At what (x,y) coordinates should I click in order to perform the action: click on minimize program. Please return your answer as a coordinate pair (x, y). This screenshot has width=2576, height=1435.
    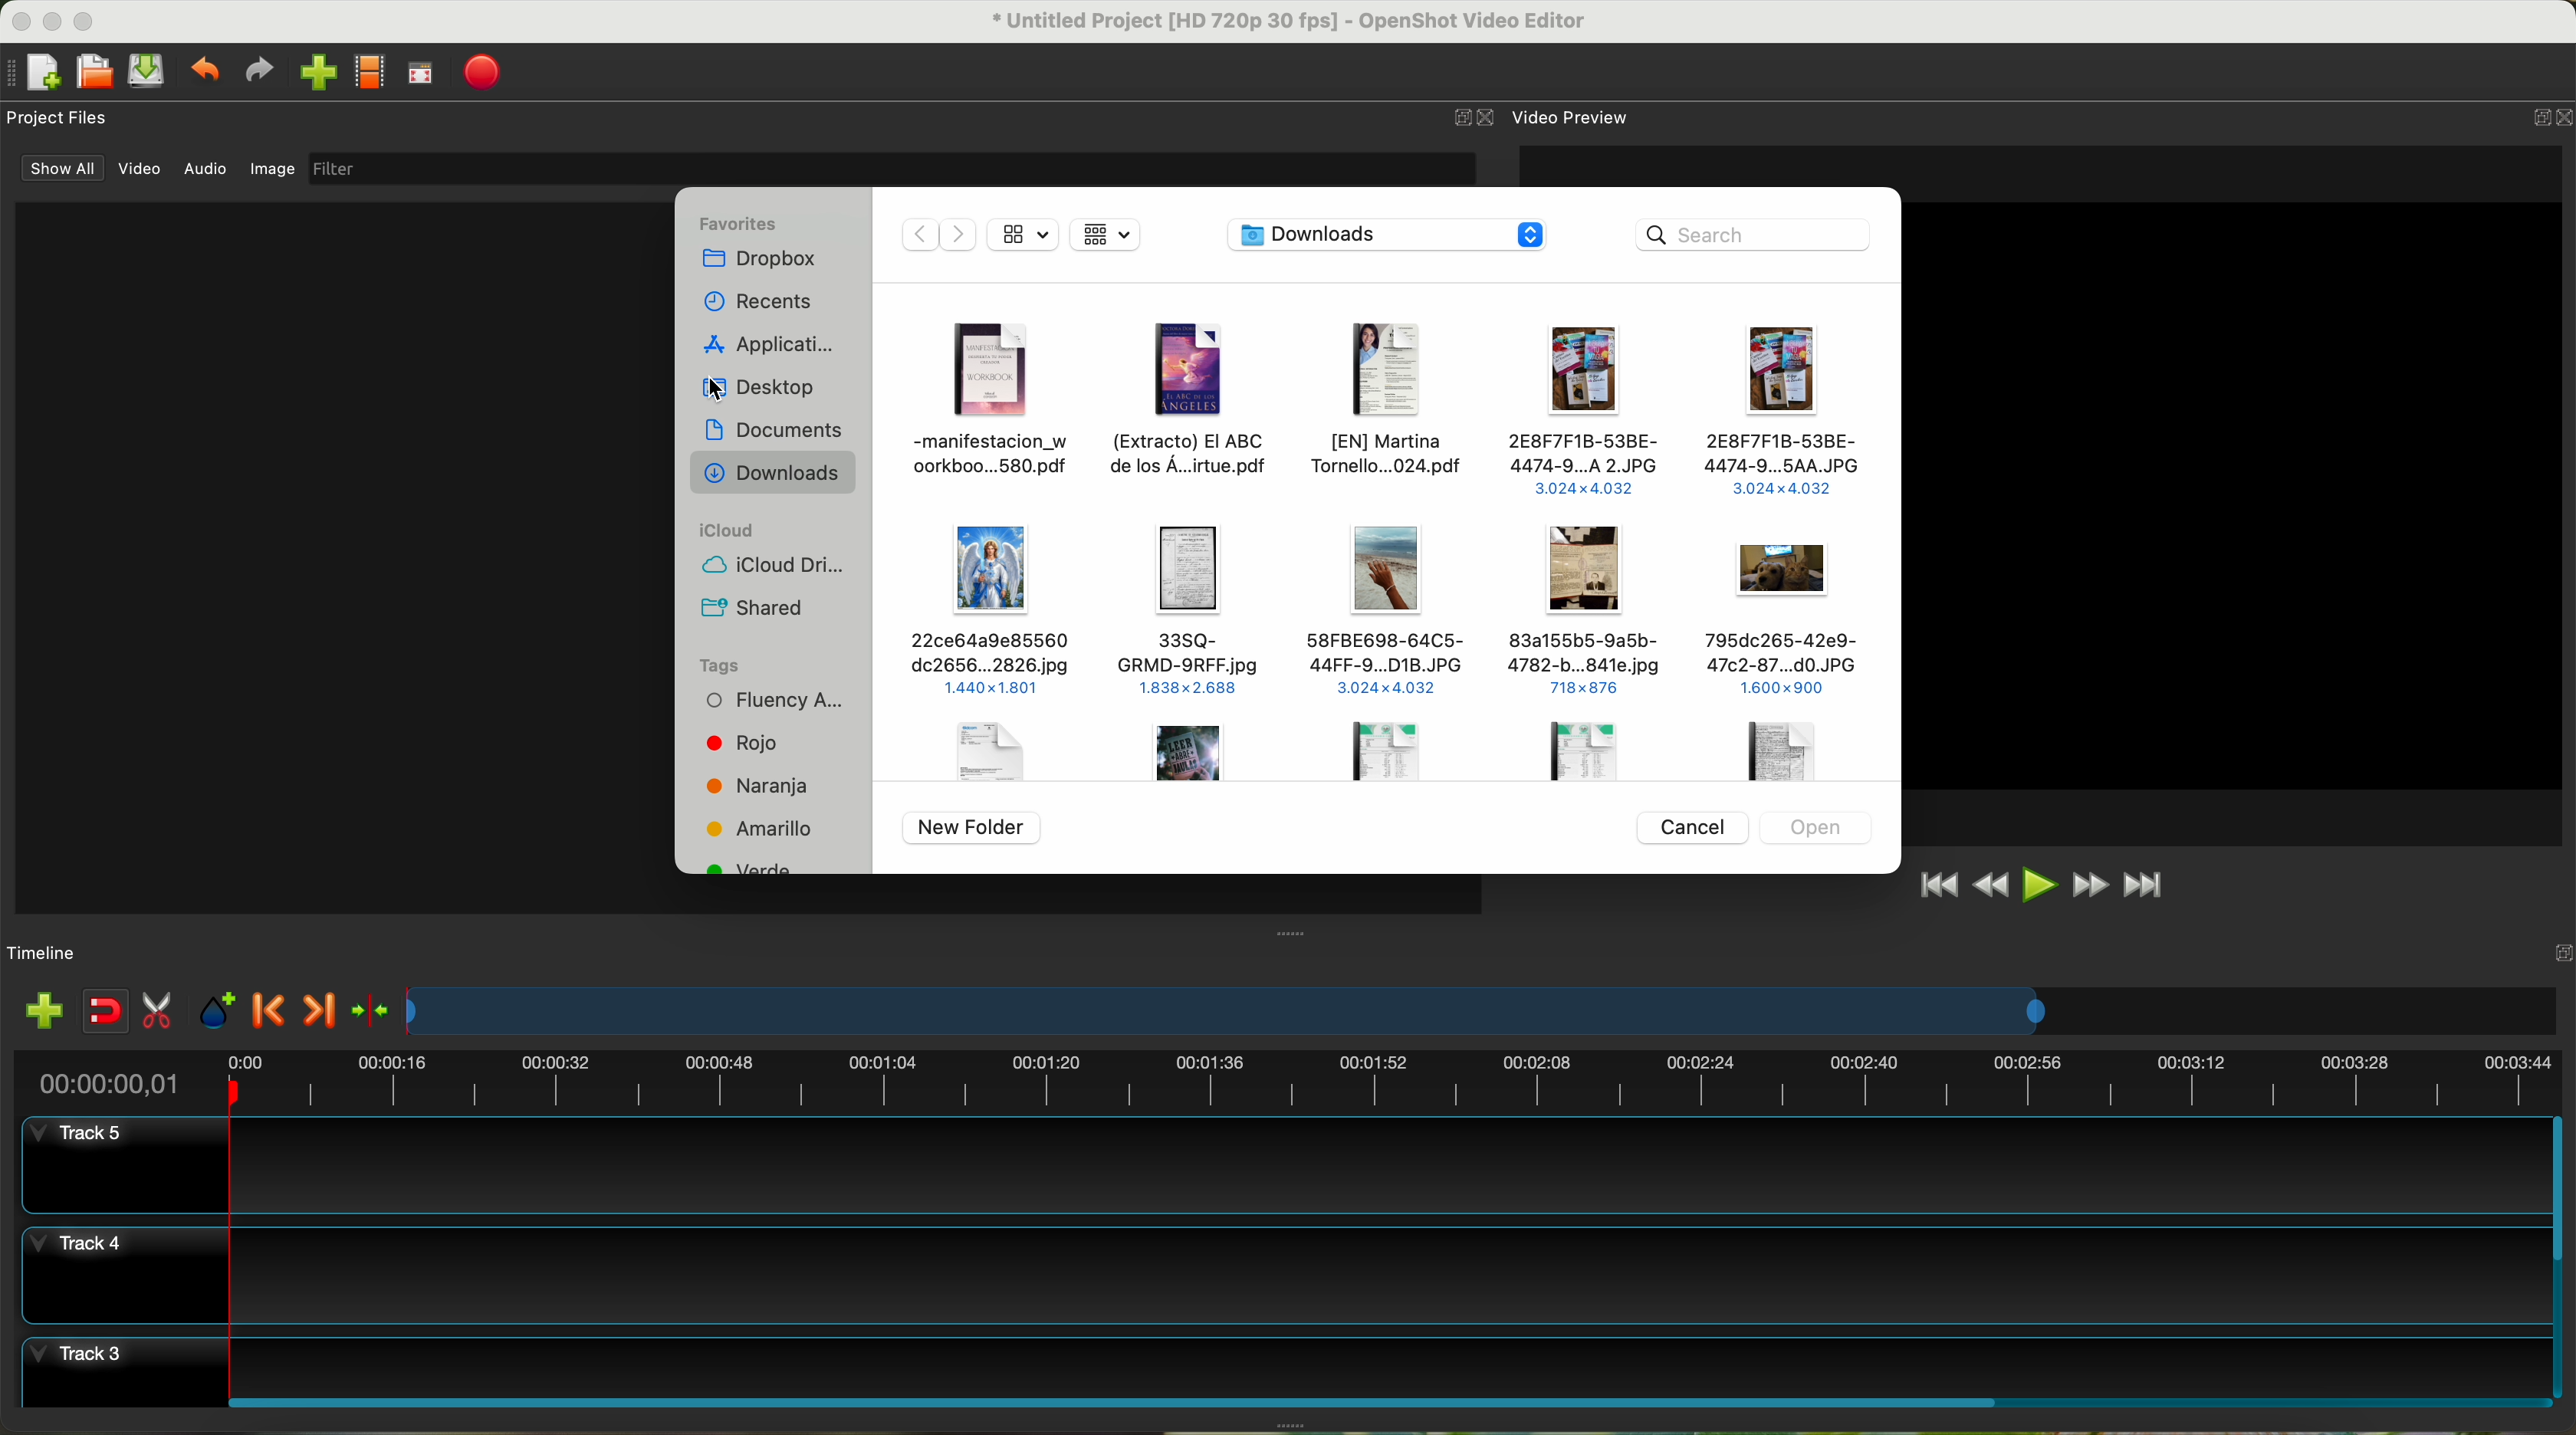
    Looking at the image, I should click on (54, 22).